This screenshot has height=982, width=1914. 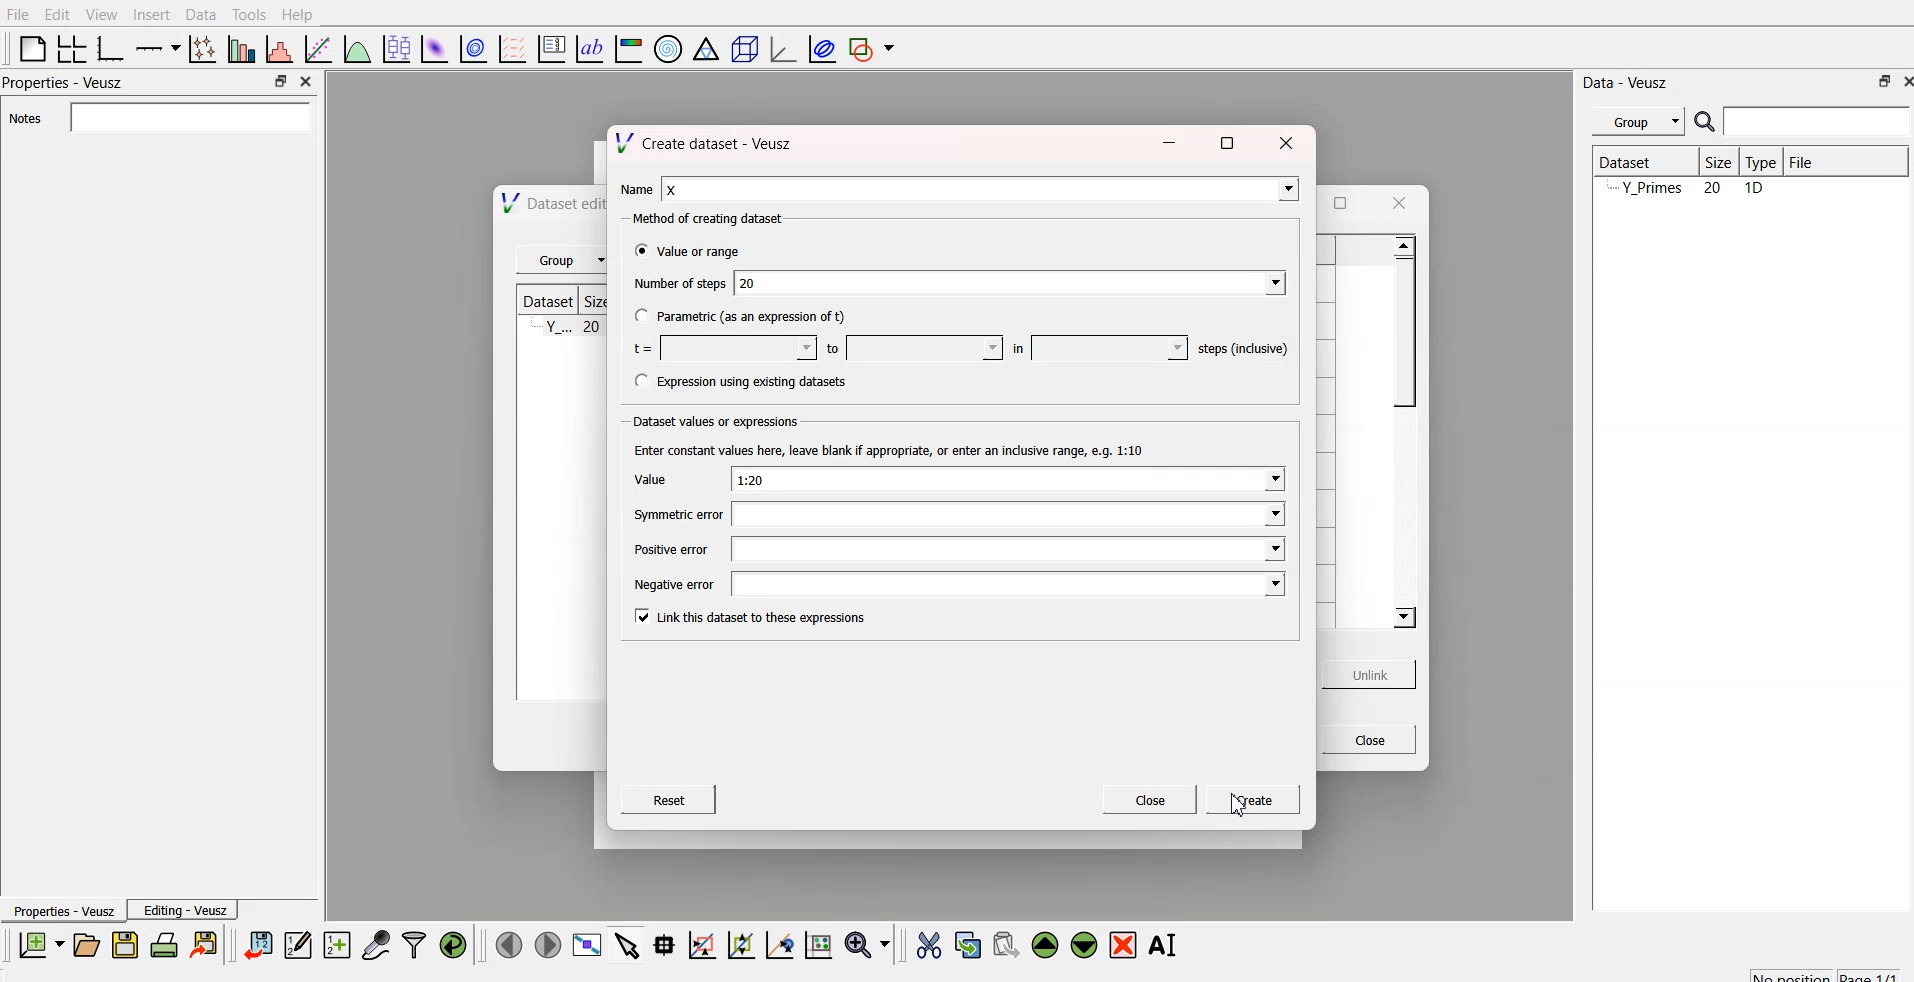 I want to click on read datapoint on graph, so click(x=662, y=945).